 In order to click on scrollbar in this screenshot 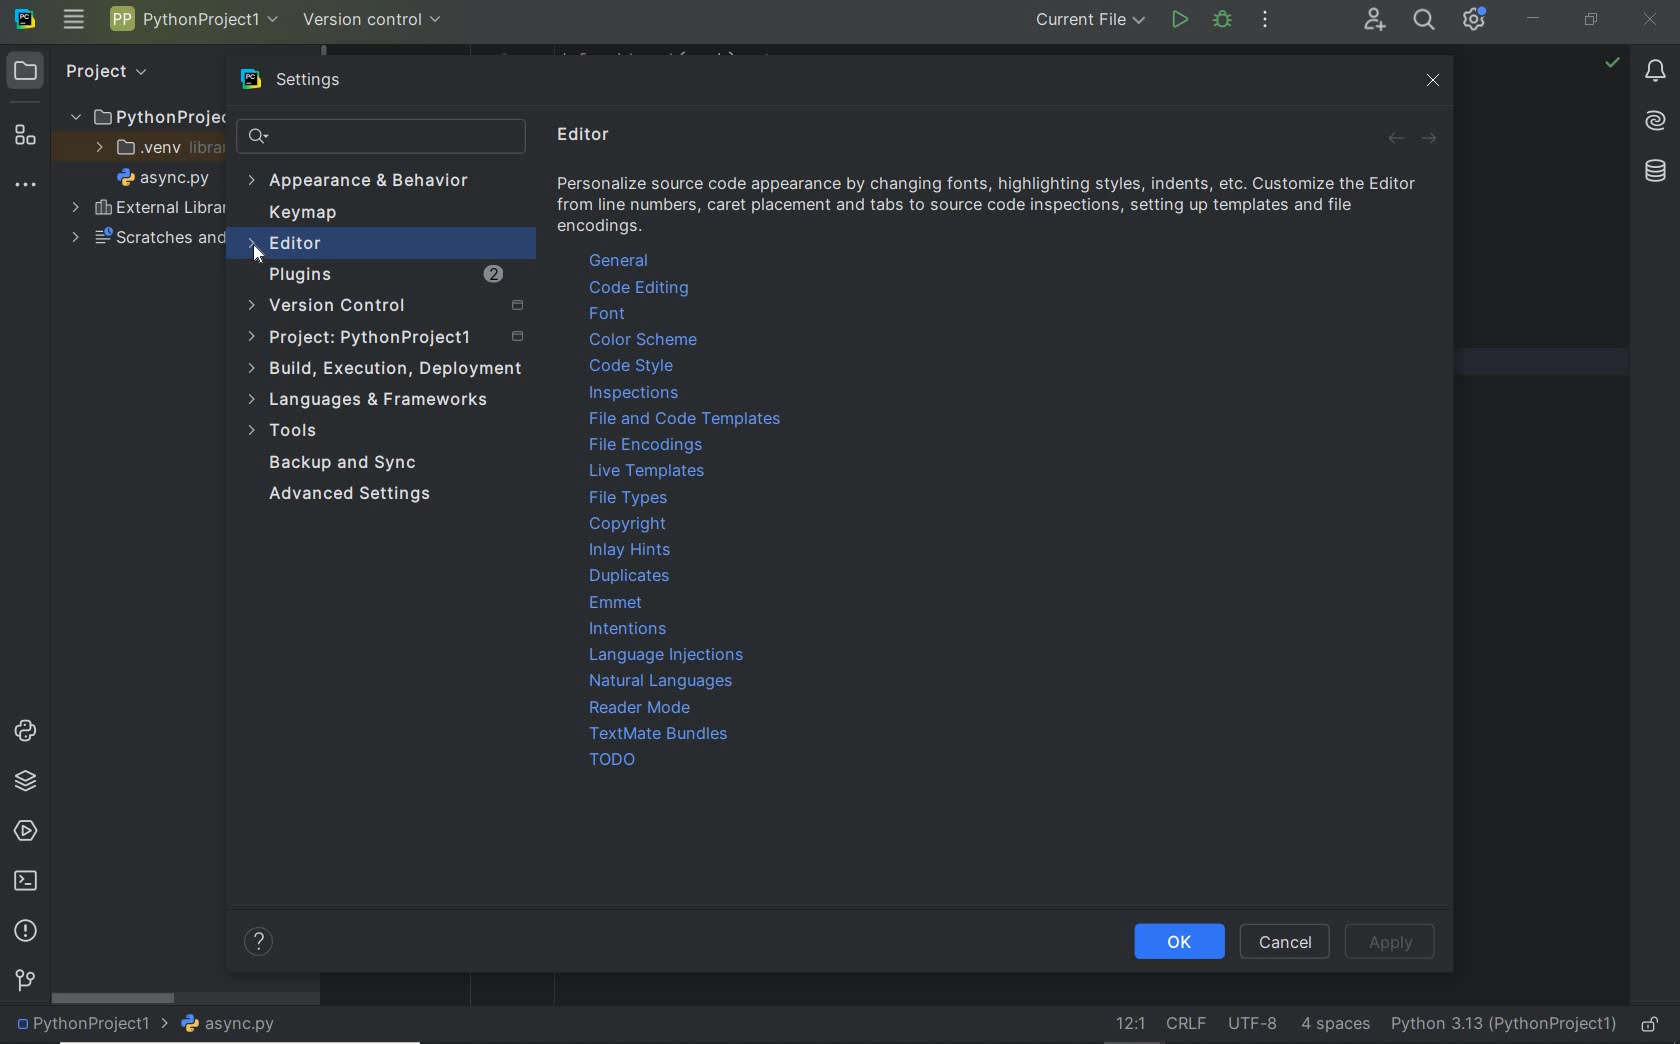, I will do `click(115, 999)`.